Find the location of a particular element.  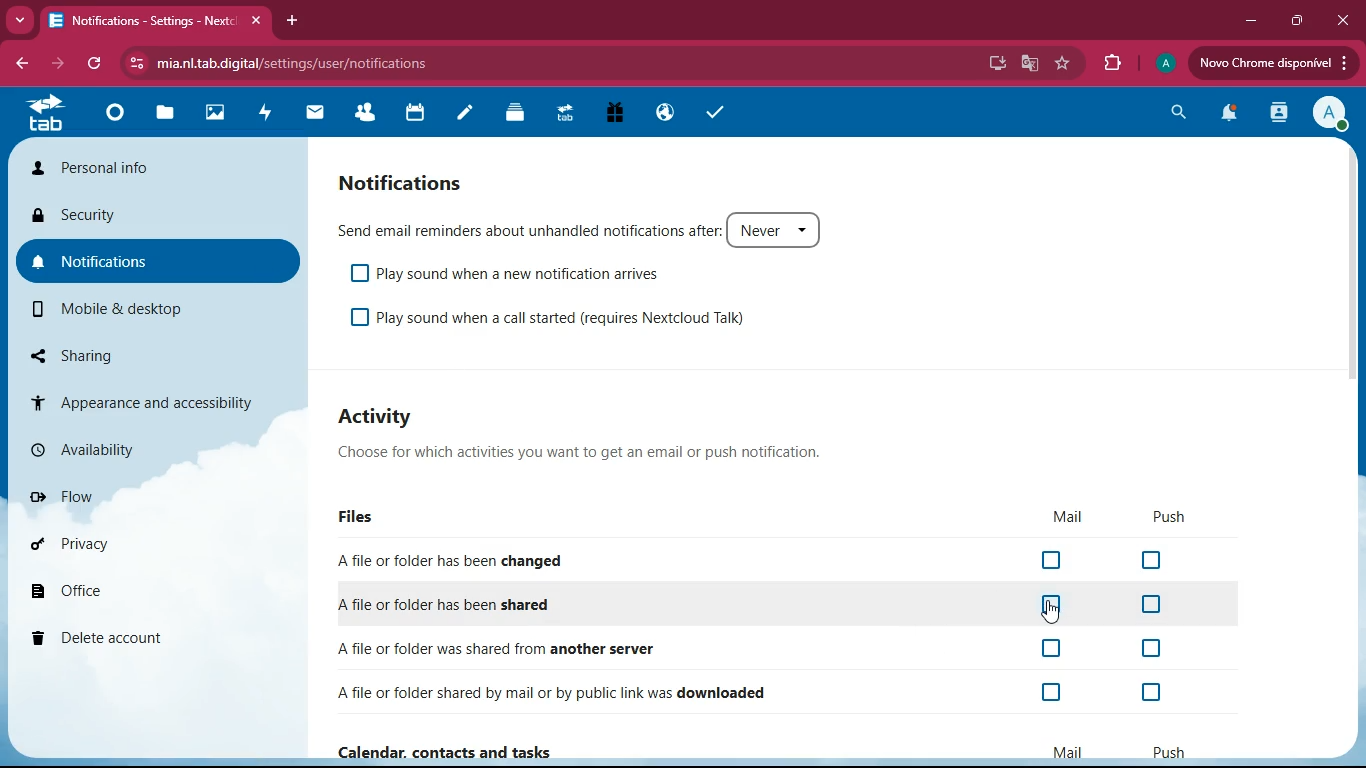

mail is located at coordinates (311, 116).